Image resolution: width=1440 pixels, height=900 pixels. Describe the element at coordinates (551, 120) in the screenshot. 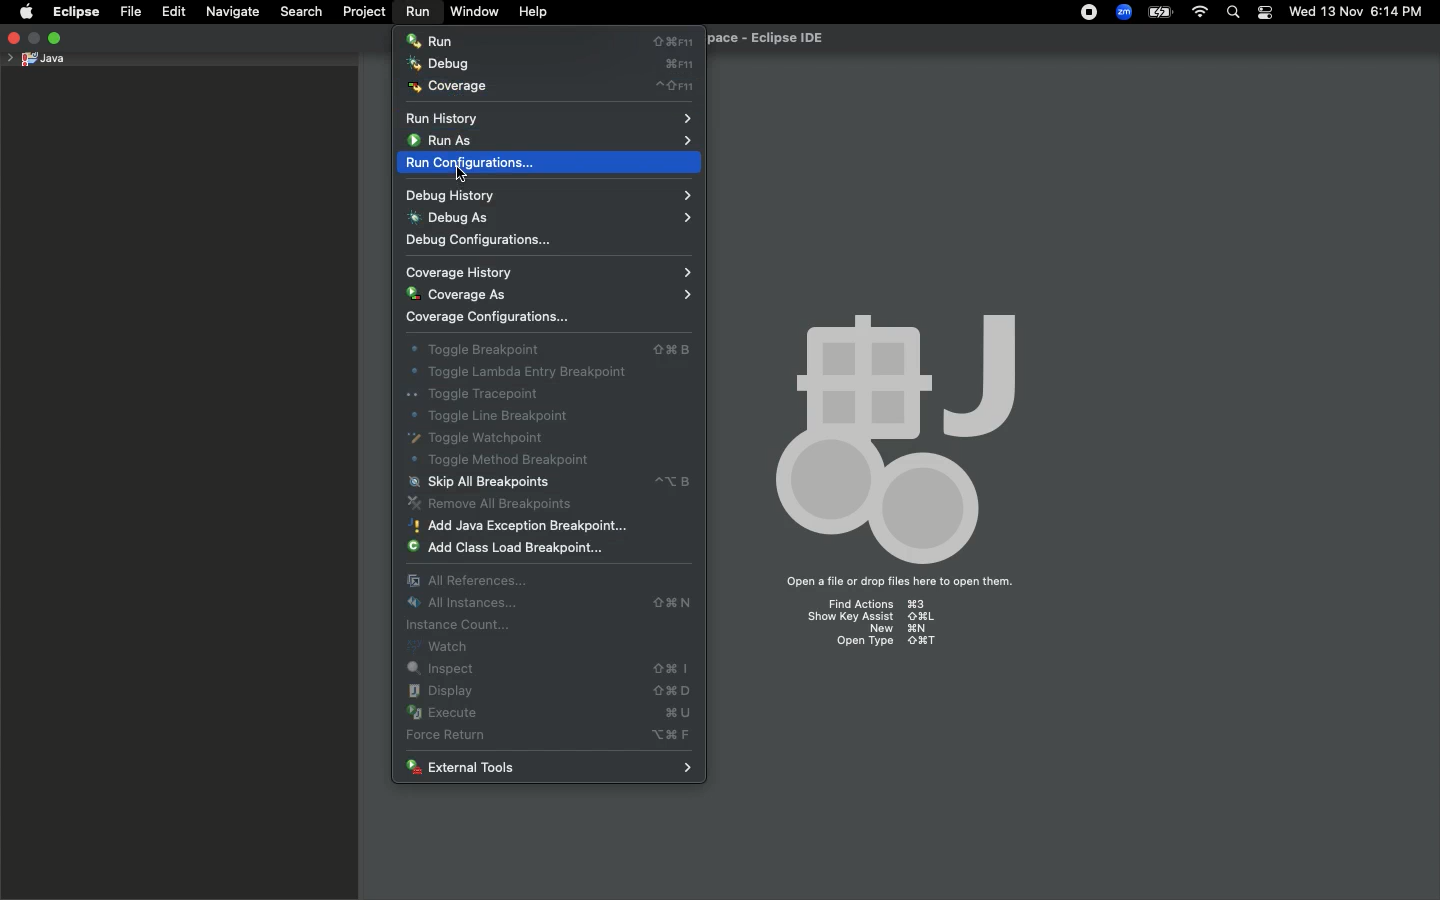

I see `Run history` at that location.